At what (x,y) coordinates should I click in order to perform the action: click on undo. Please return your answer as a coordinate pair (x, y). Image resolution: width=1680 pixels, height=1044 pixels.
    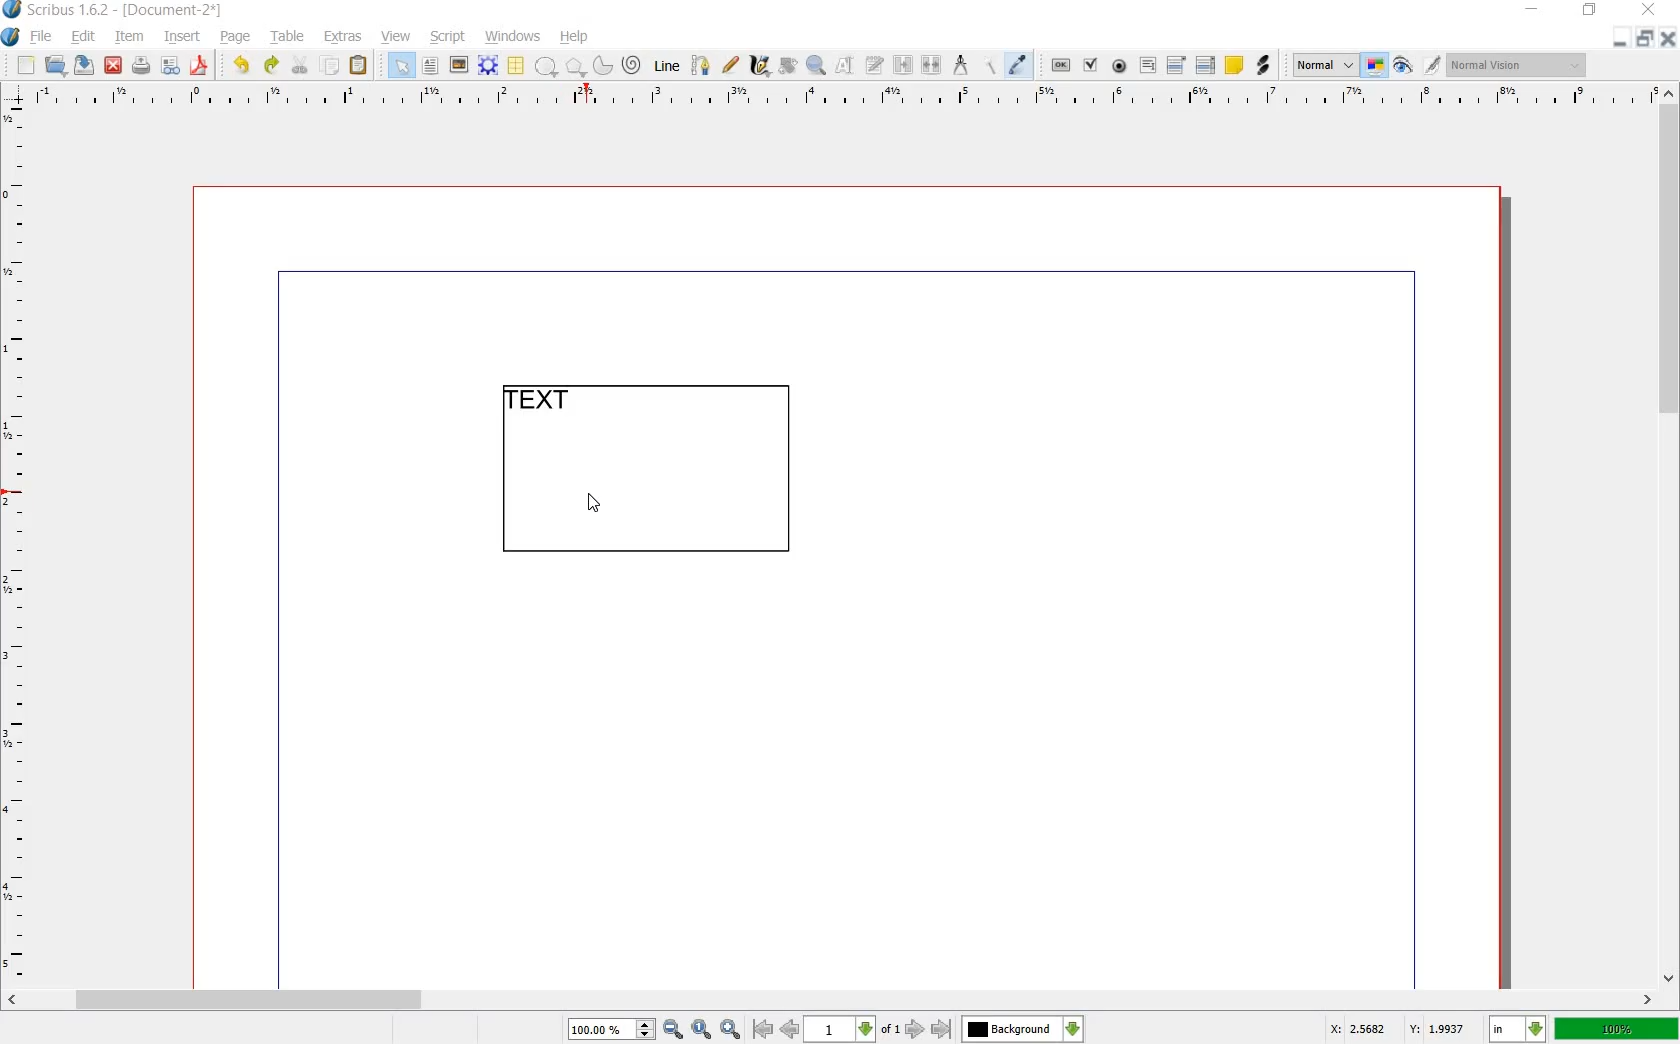
    Looking at the image, I should click on (244, 66).